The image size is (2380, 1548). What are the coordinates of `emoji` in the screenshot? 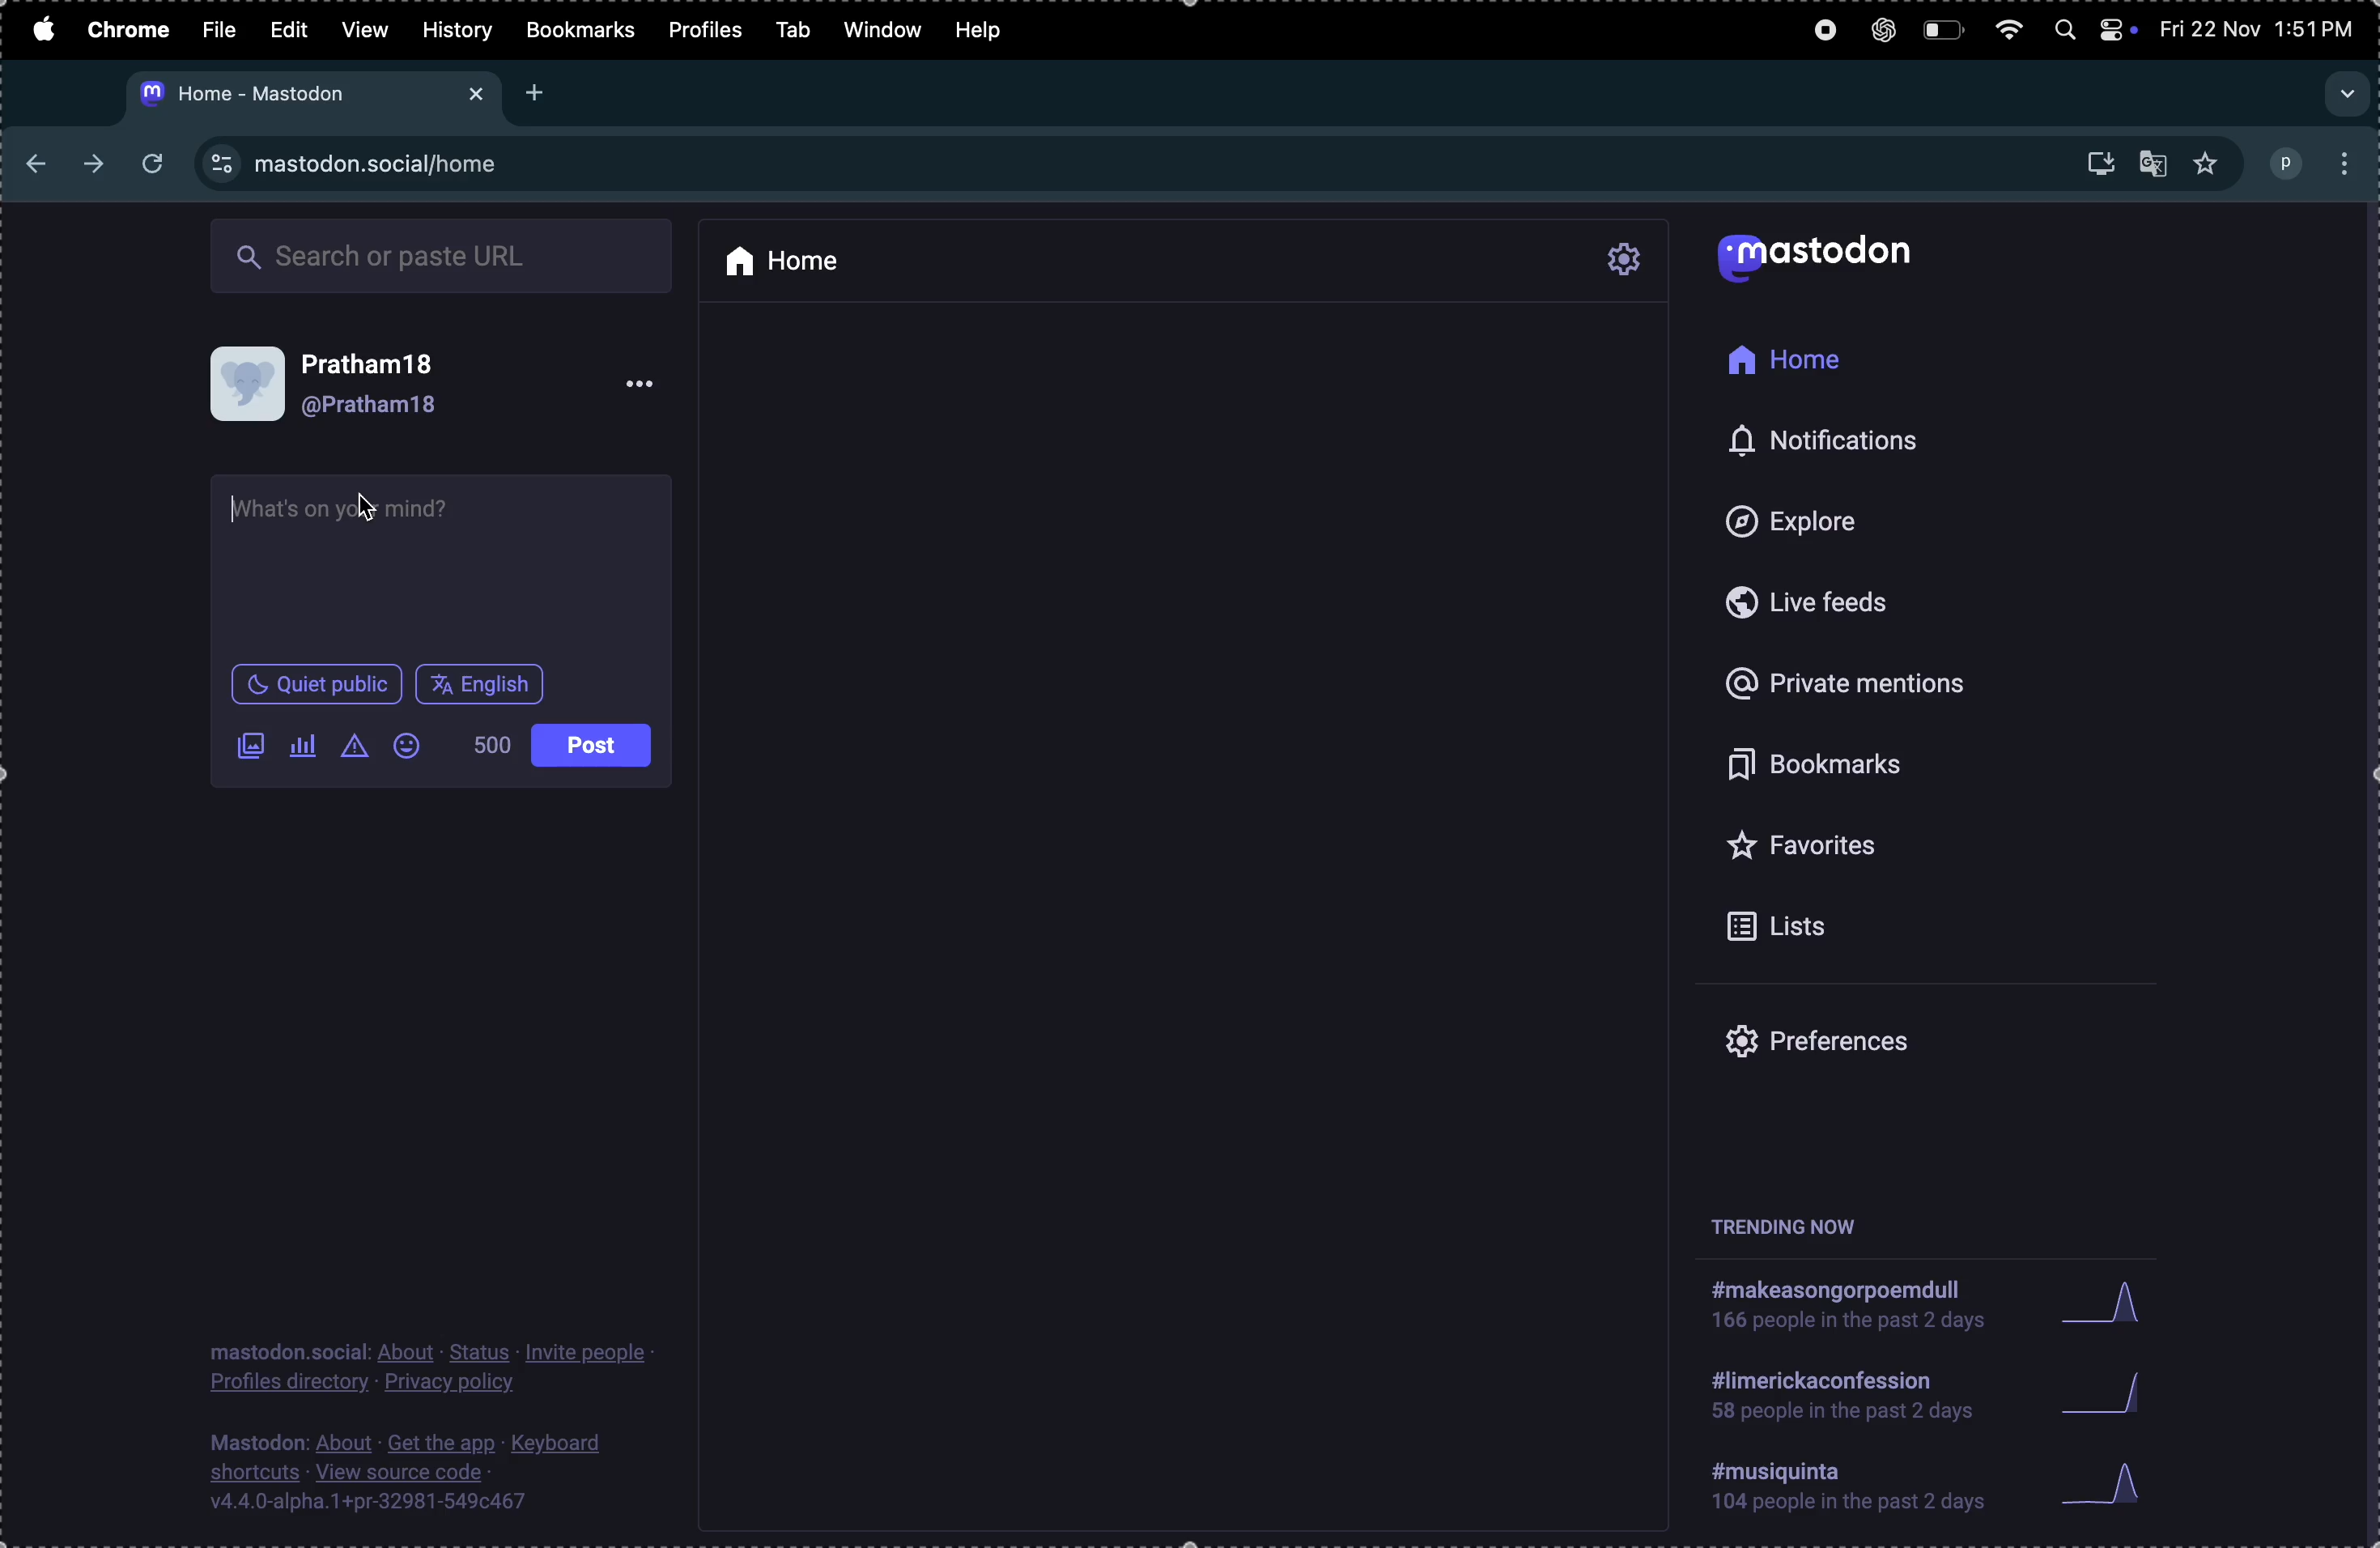 It's located at (414, 746).